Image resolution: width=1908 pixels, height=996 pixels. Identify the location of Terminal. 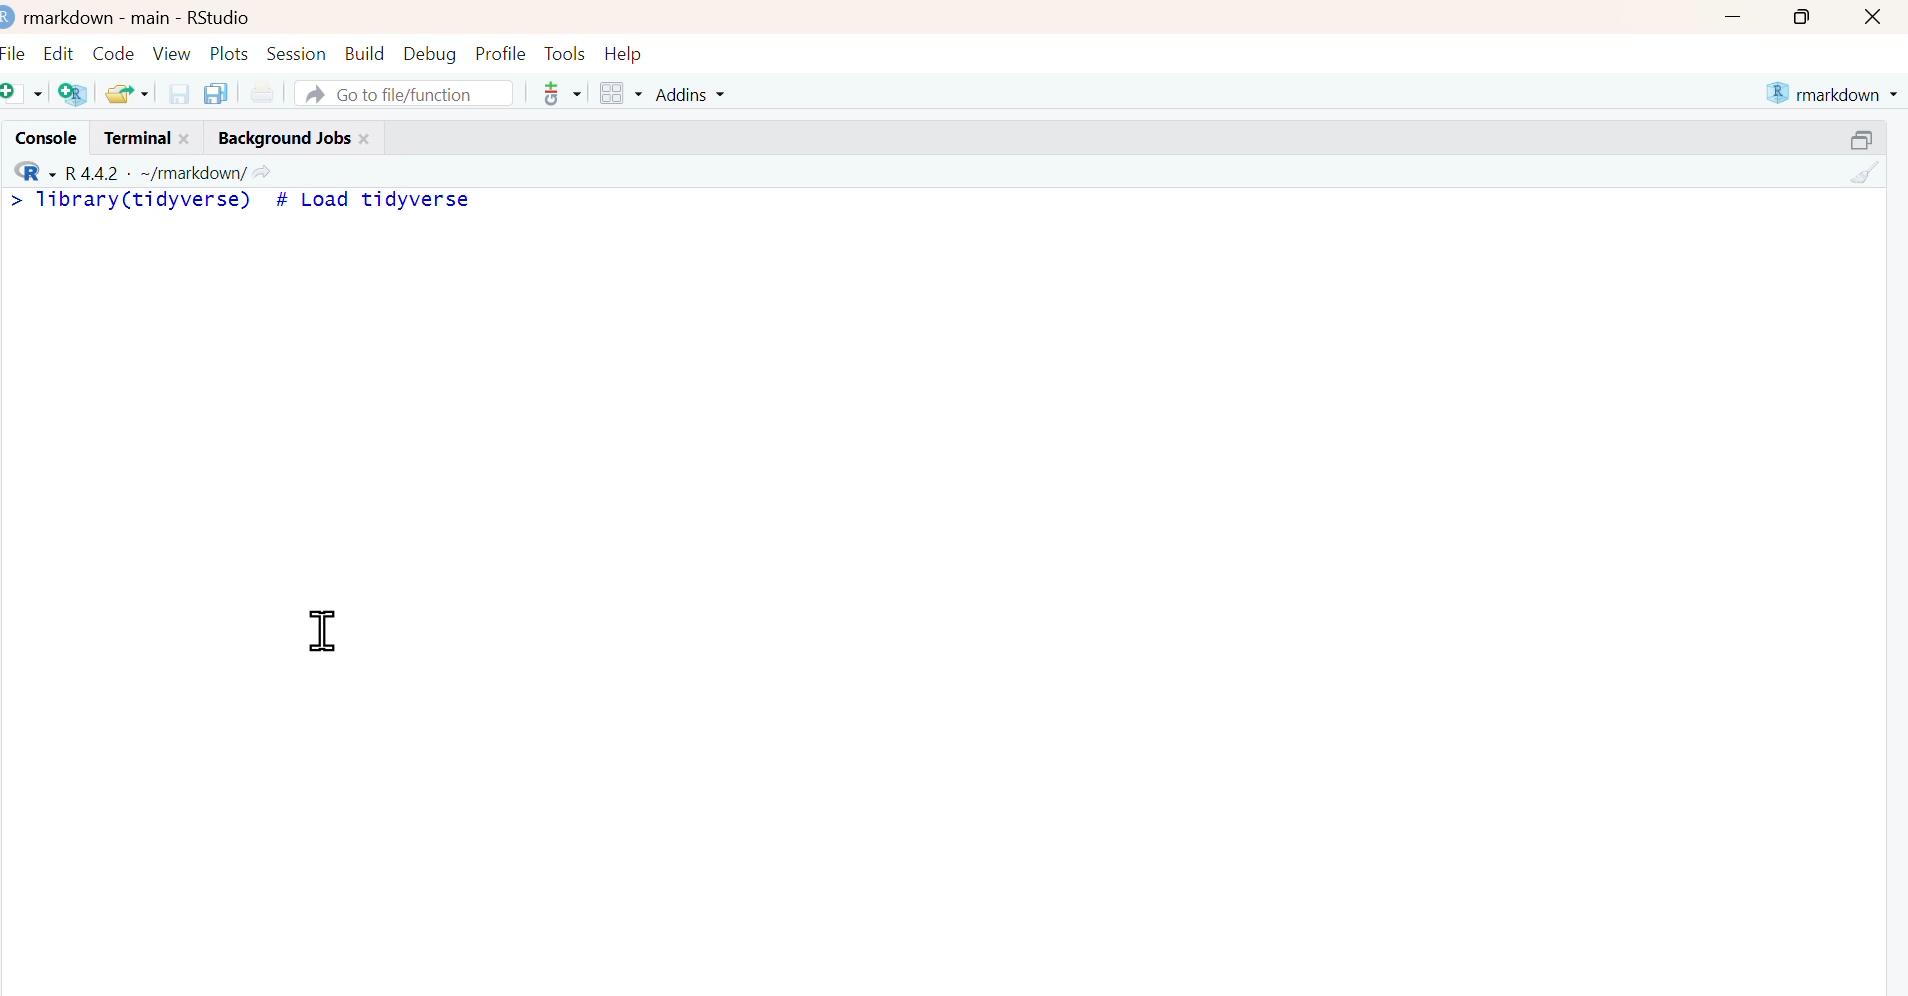
(132, 137).